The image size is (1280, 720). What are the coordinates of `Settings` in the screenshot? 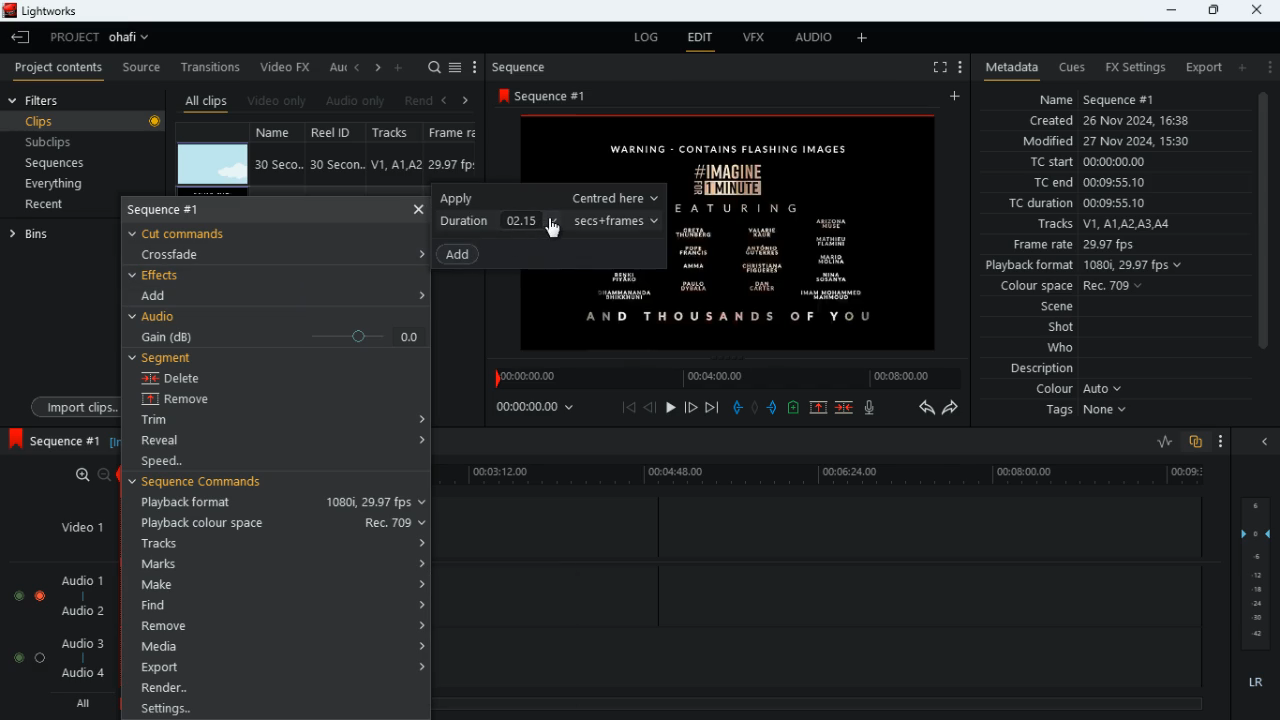 It's located at (278, 707).